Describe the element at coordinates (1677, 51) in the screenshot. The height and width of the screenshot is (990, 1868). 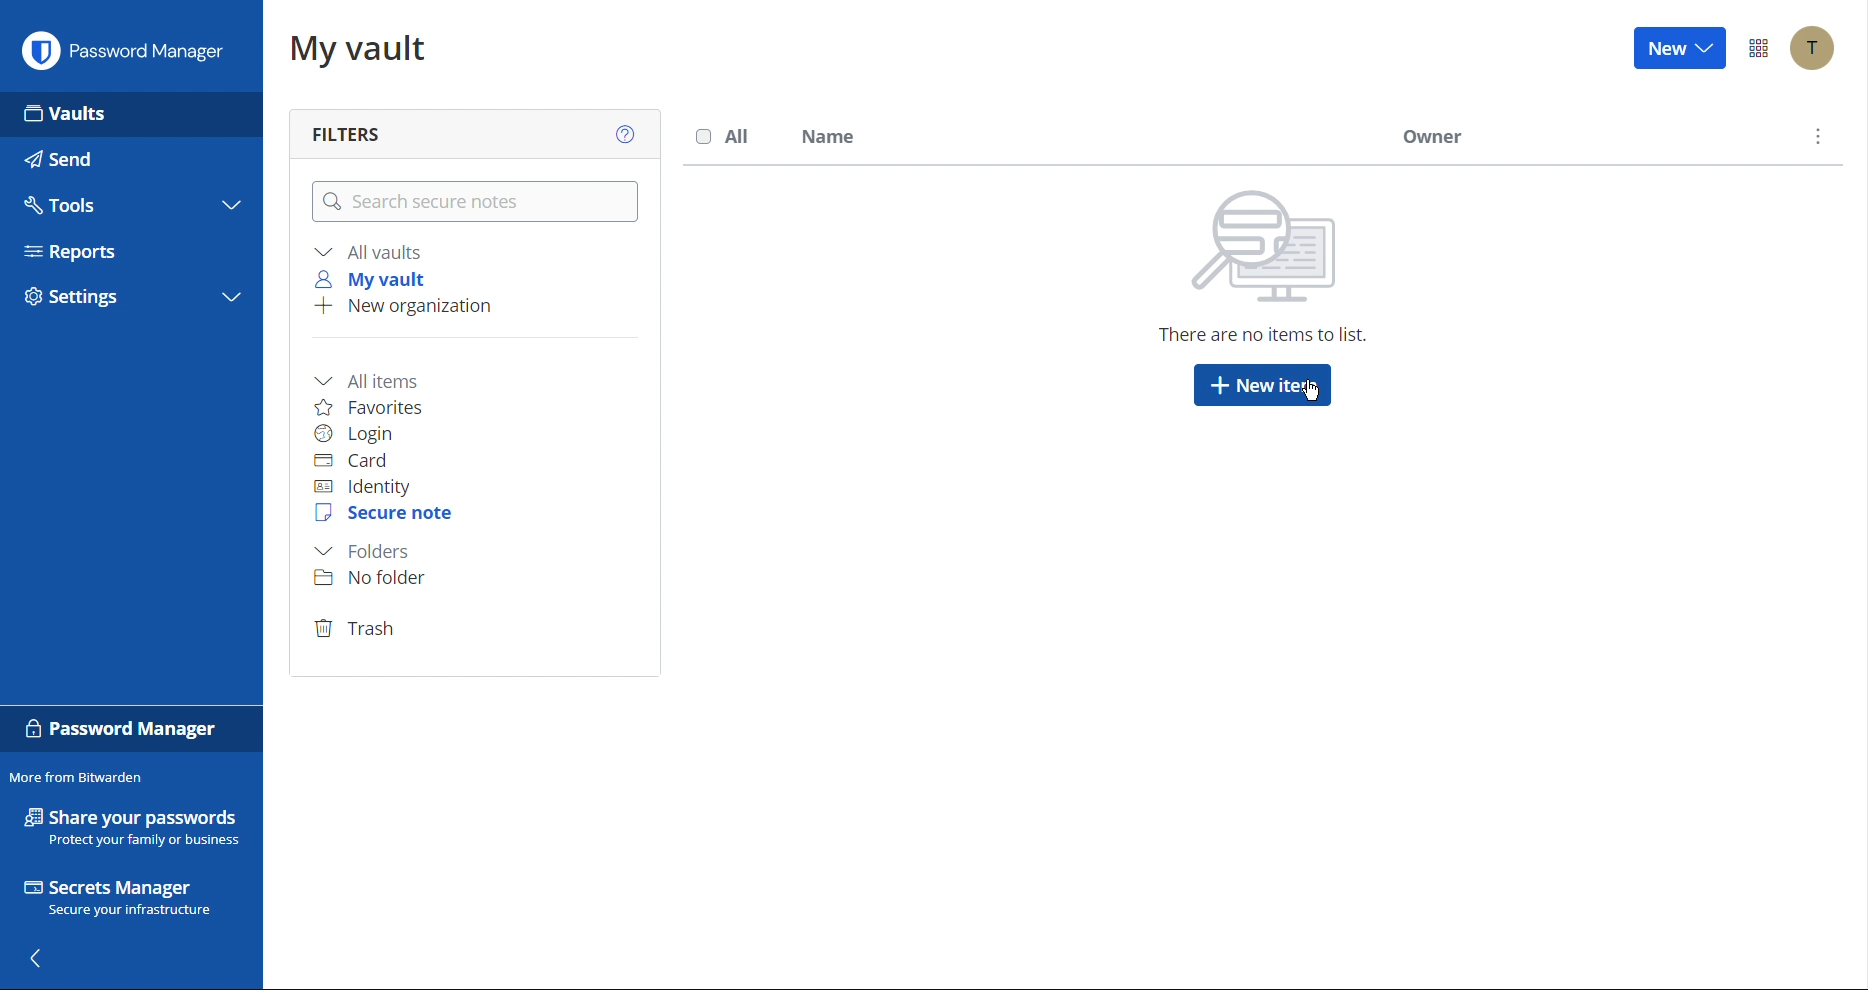
I see `New` at that location.